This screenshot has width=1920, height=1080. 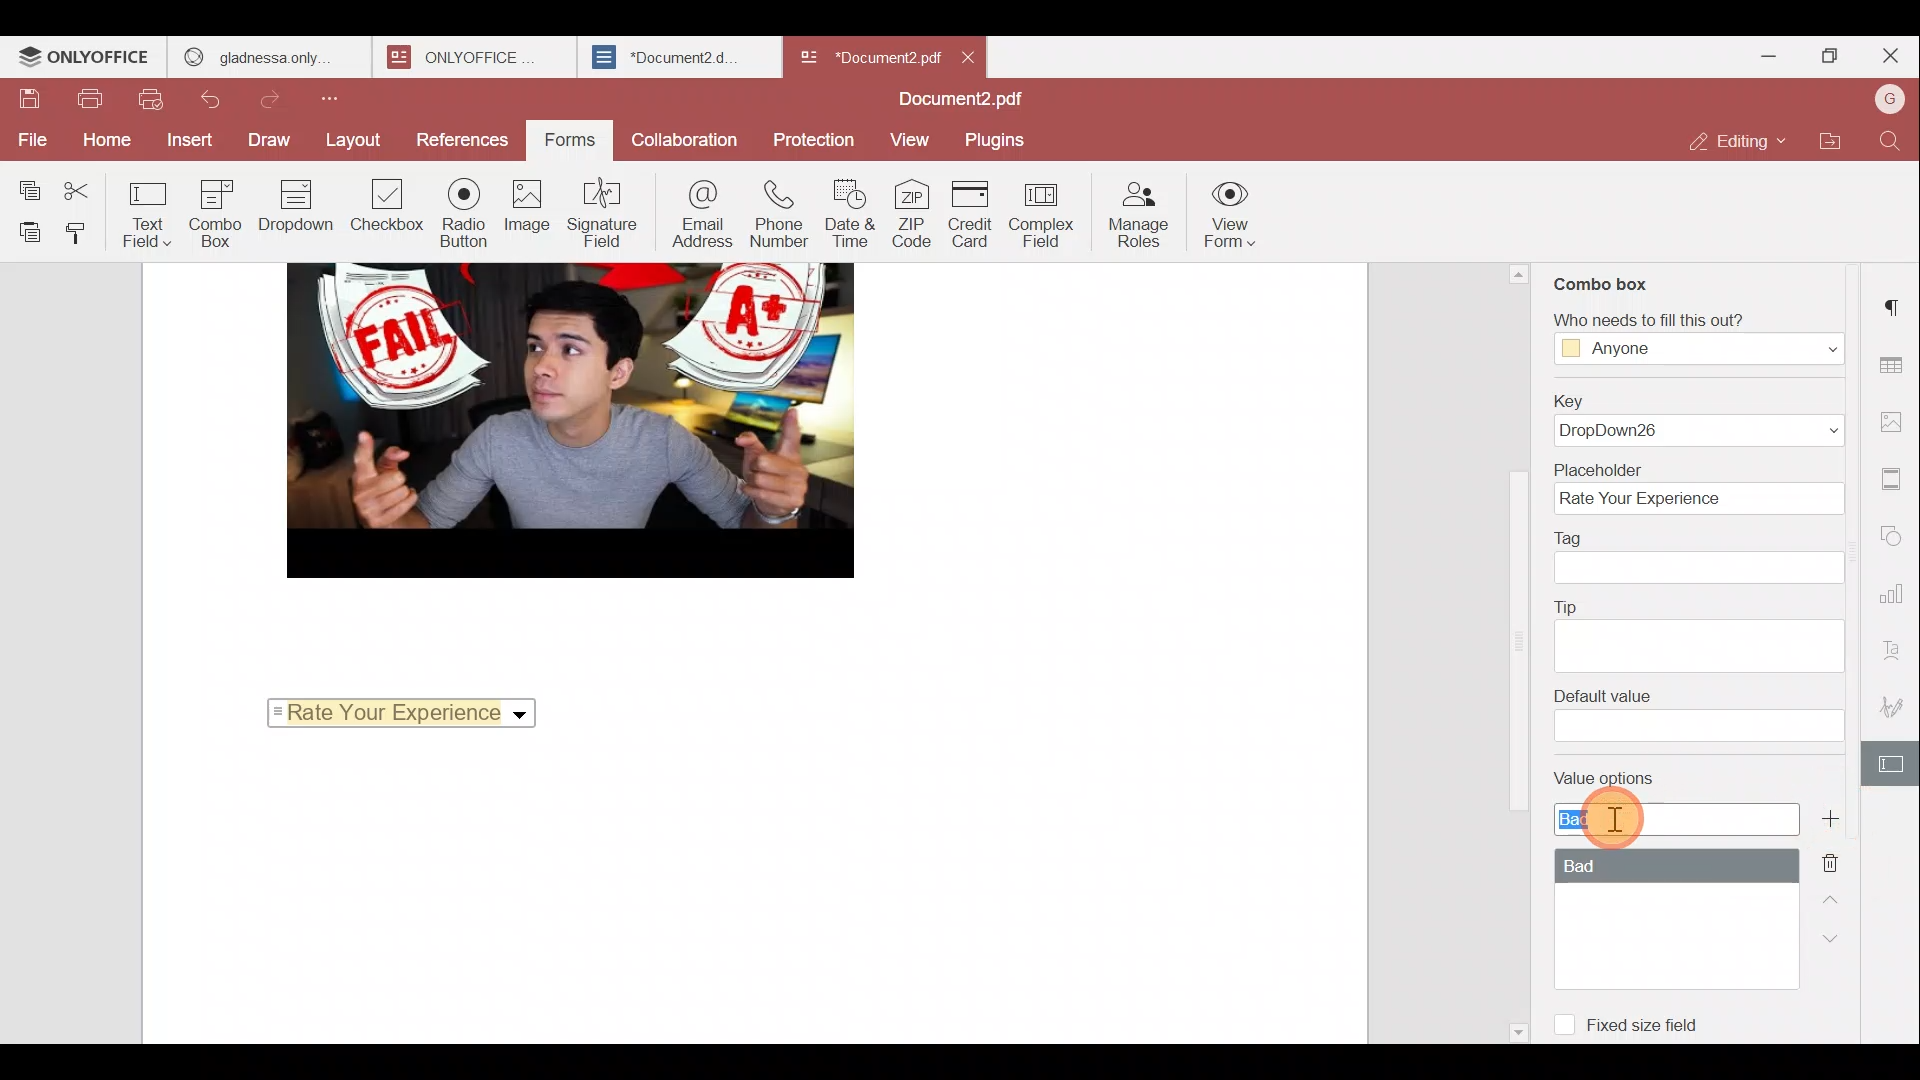 I want to click on Image, so click(x=528, y=210).